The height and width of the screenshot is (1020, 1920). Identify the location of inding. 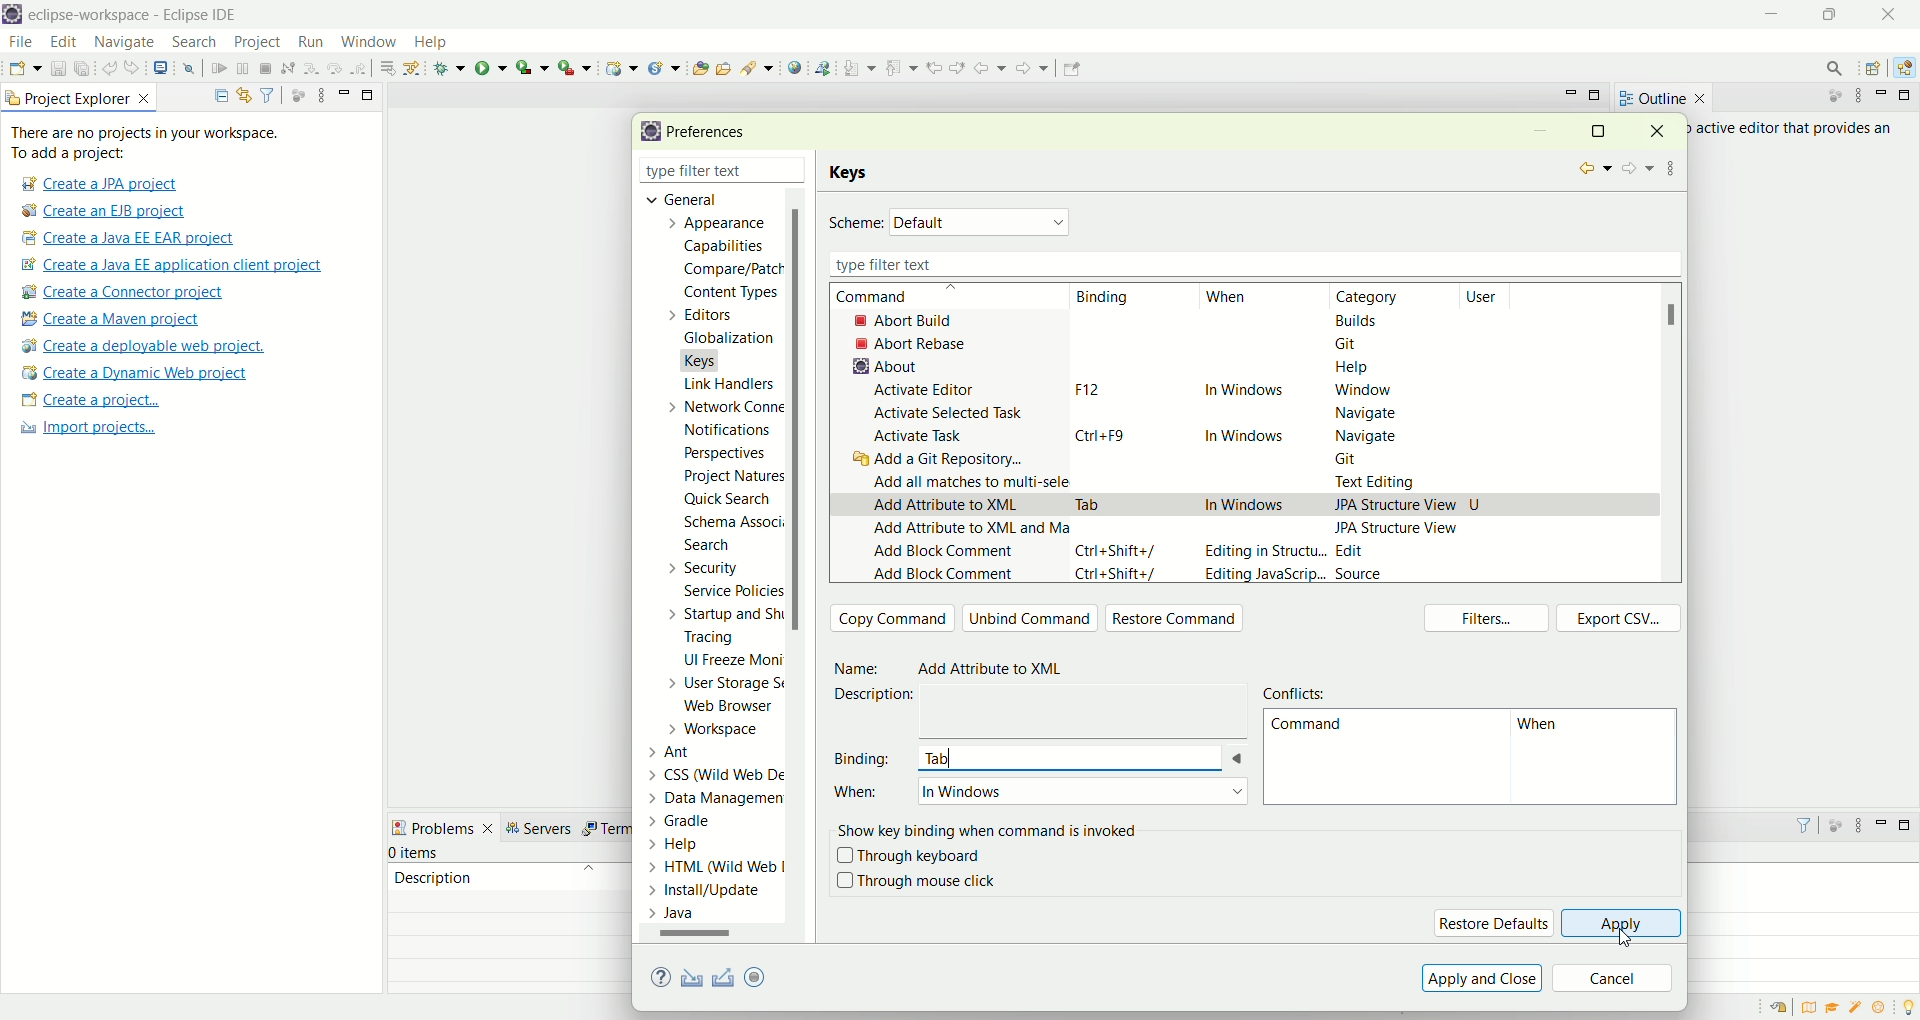
(1105, 298).